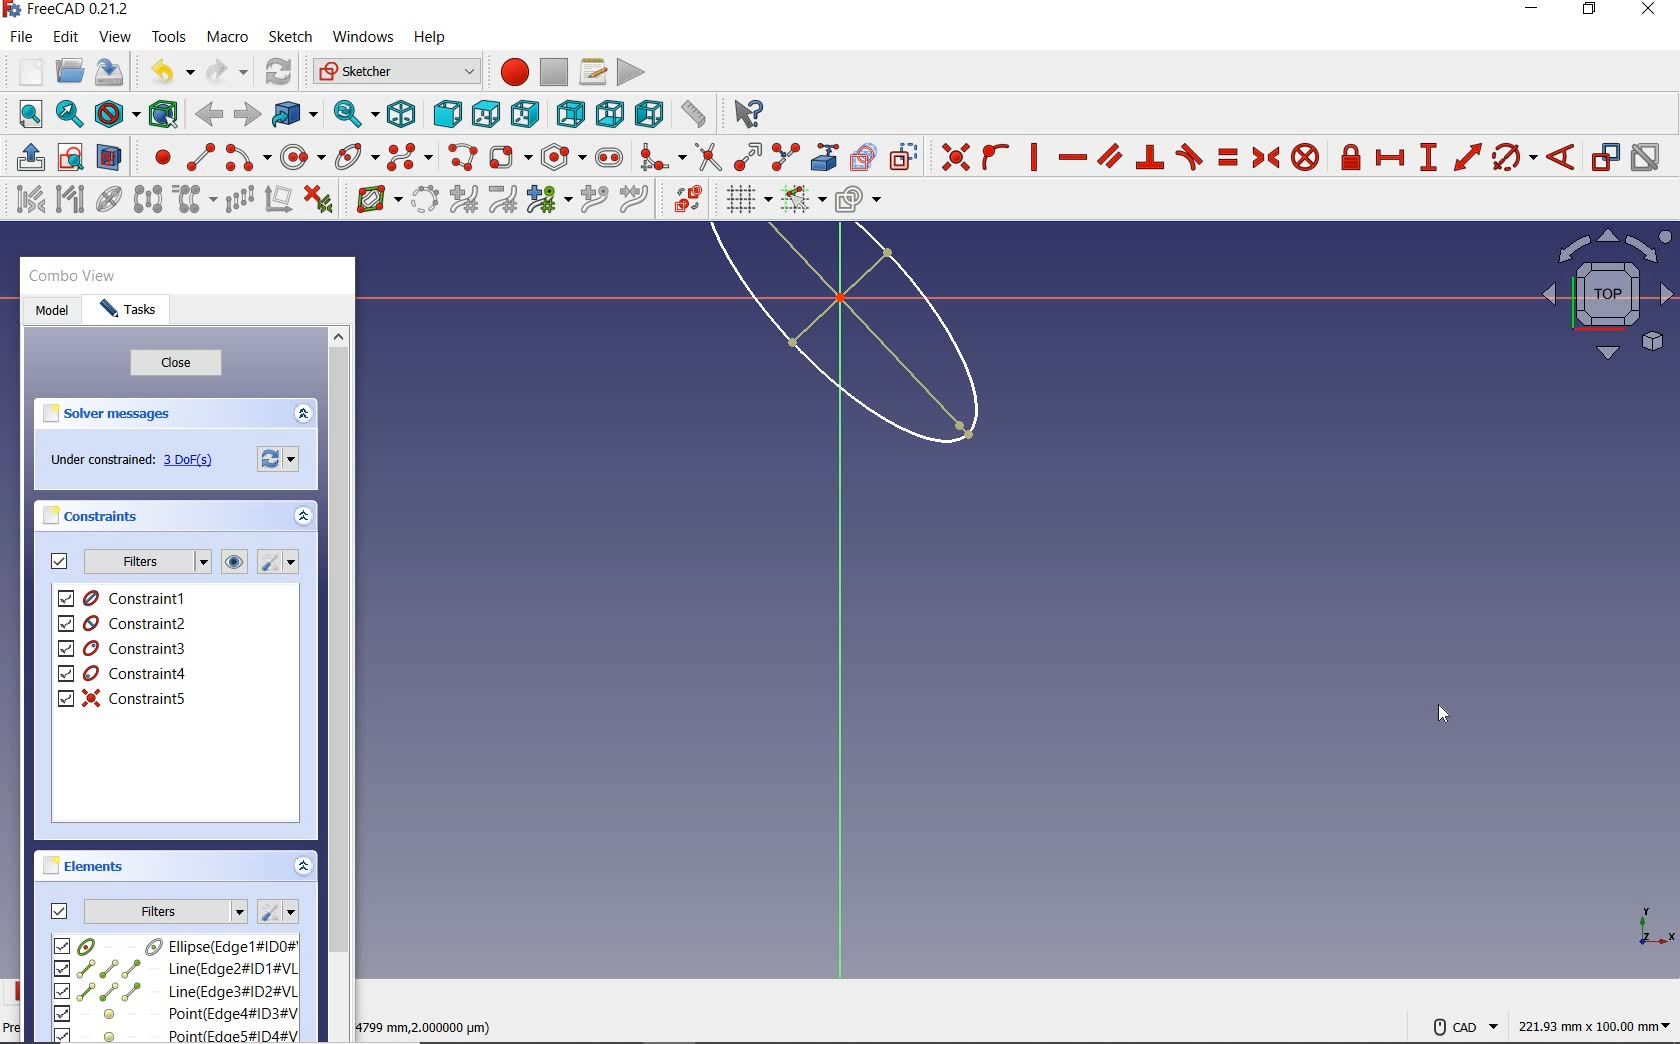 The width and height of the screenshot is (1680, 1044). Describe the element at coordinates (72, 155) in the screenshot. I see `view sketch` at that location.